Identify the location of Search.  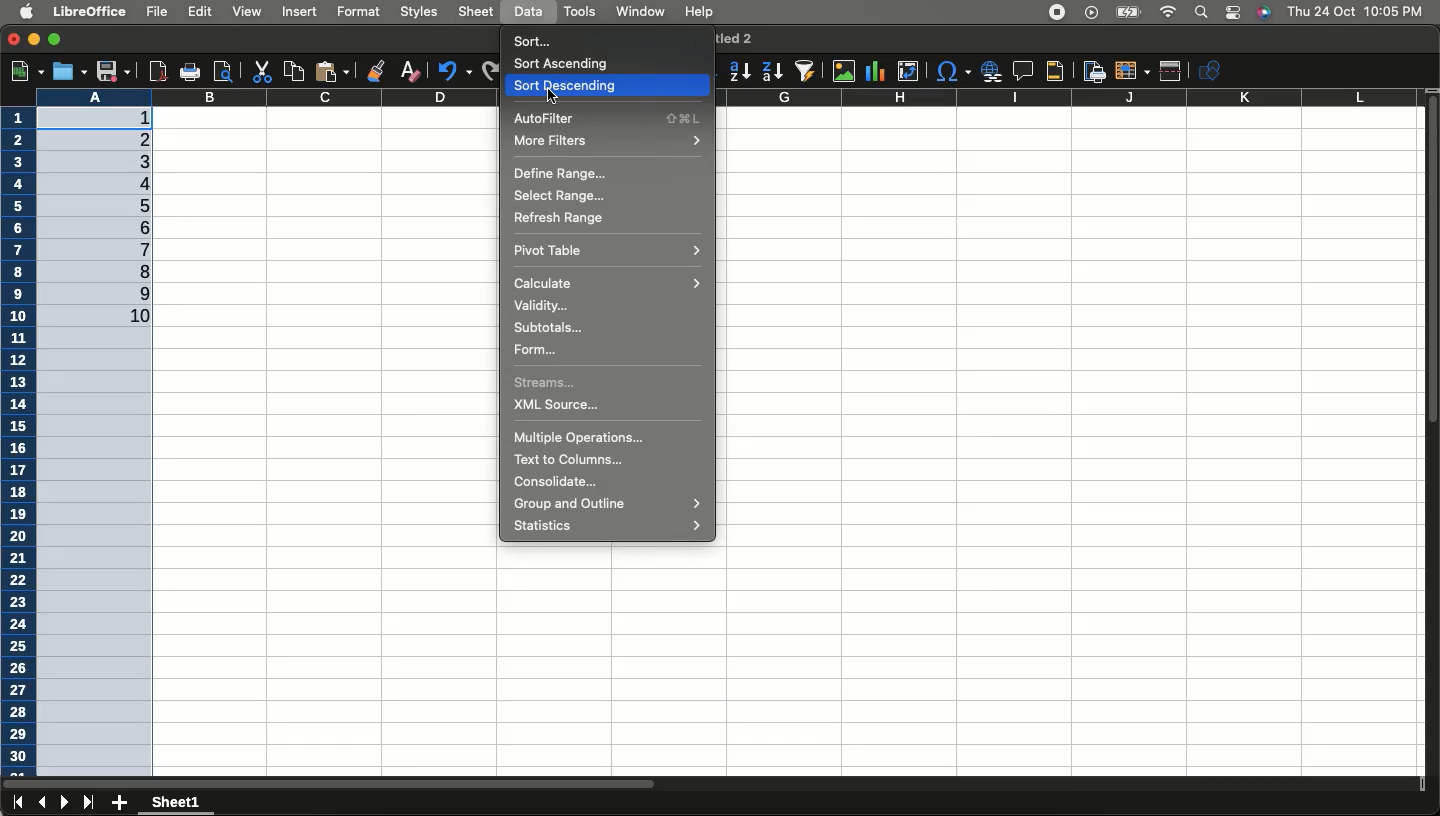
(1200, 13).